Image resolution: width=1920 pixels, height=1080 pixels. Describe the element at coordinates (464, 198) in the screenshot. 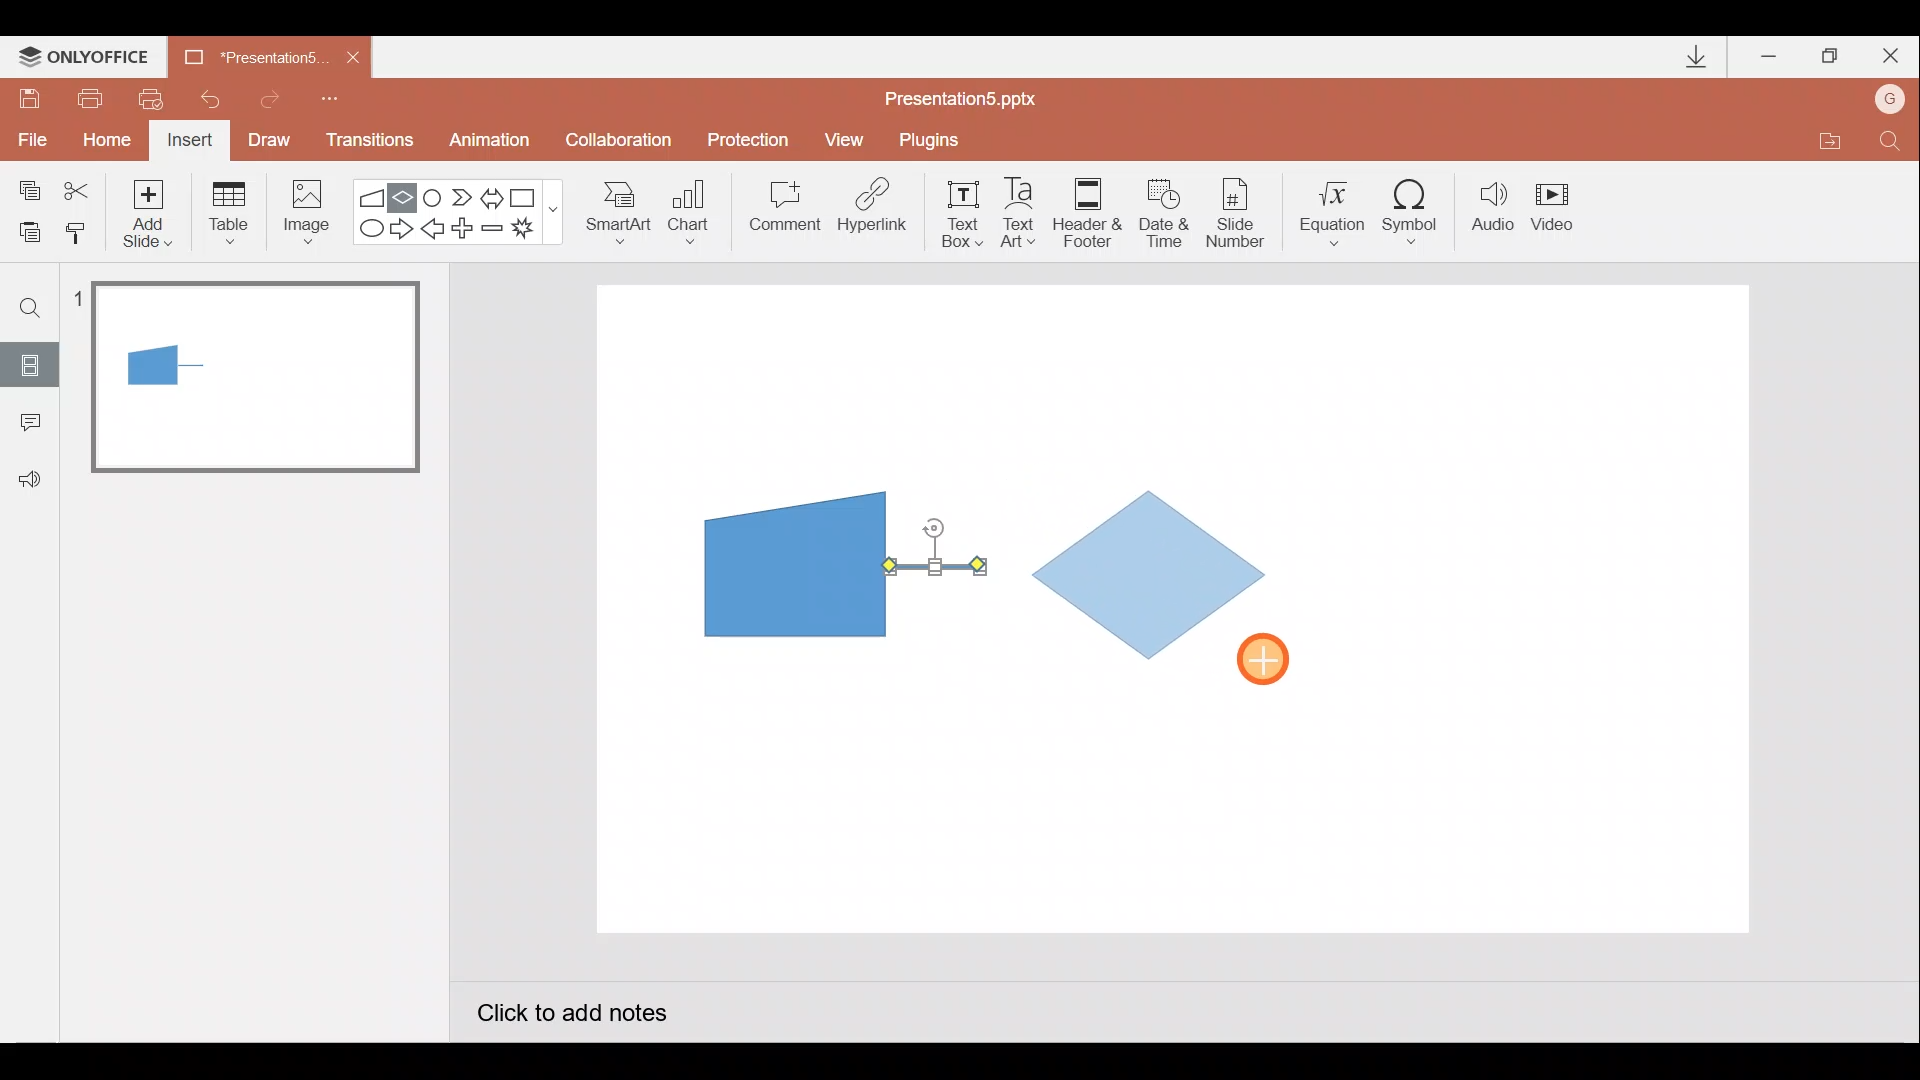

I see `Chevron` at that location.